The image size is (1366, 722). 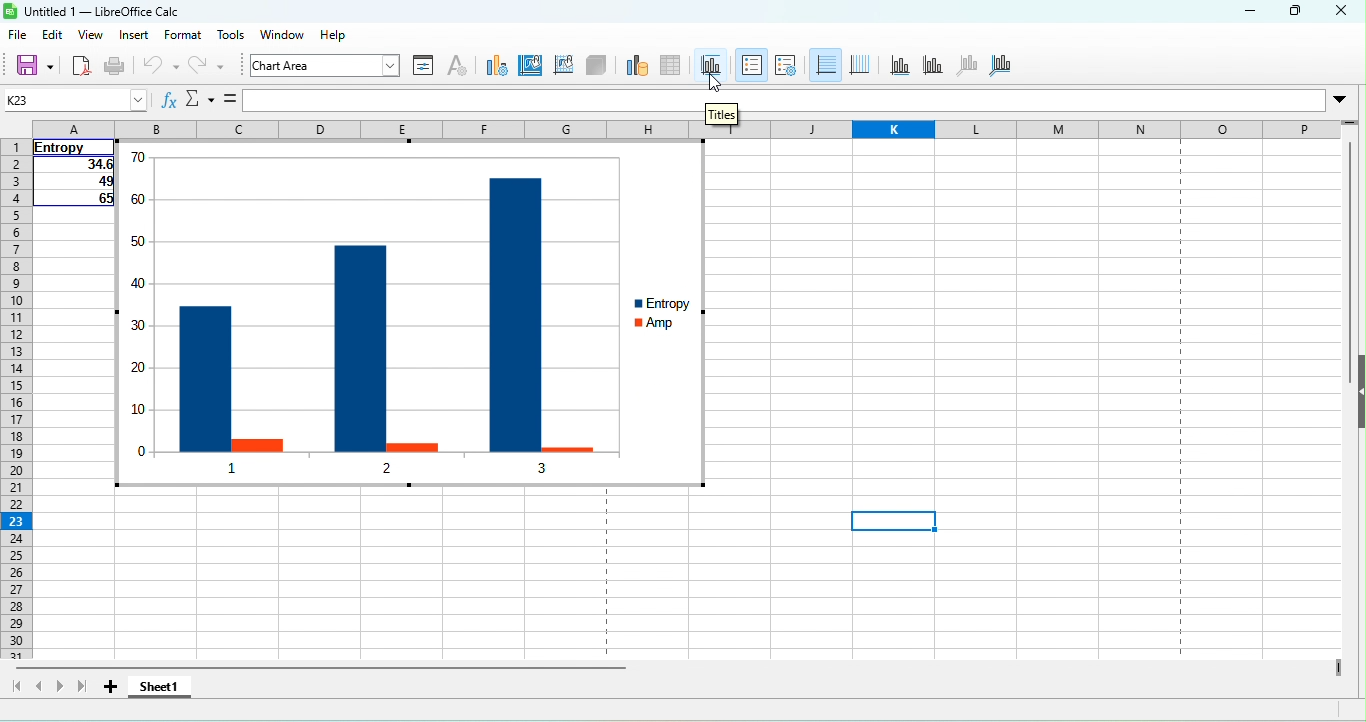 I want to click on titles, so click(x=710, y=58).